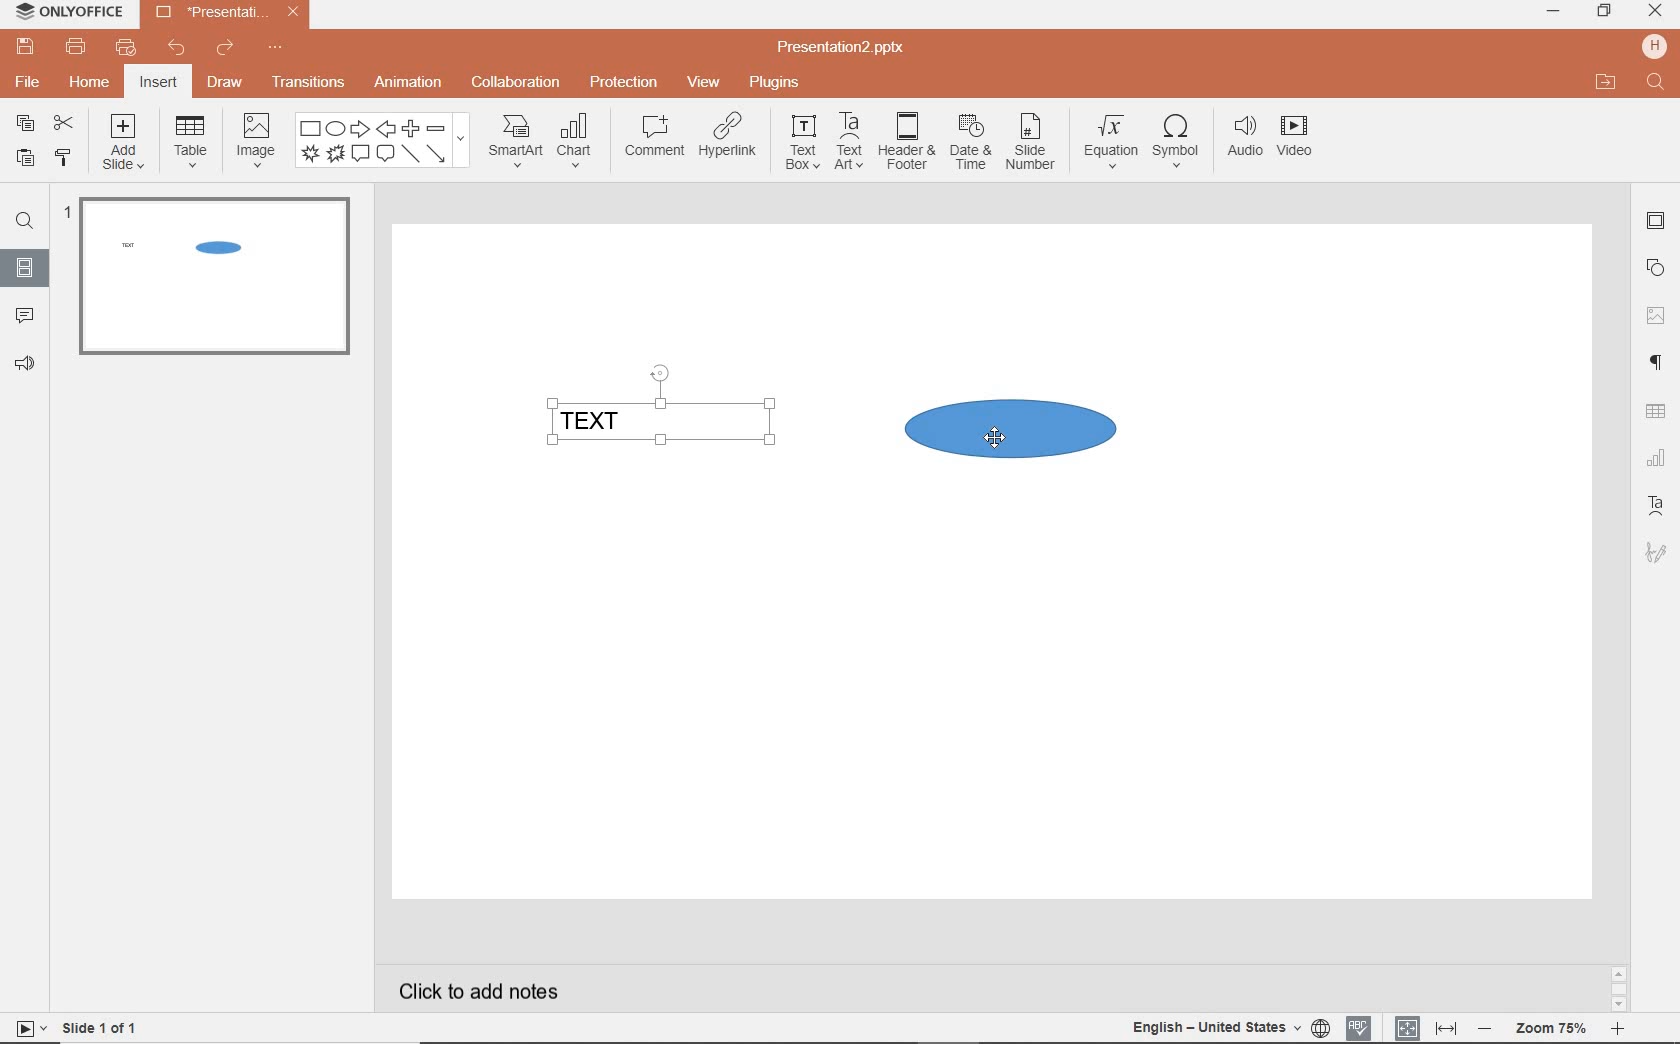  What do you see at coordinates (1550, 1031) in the screenshot?
I see `ZOOM` at bounding box center [1550, 1031].